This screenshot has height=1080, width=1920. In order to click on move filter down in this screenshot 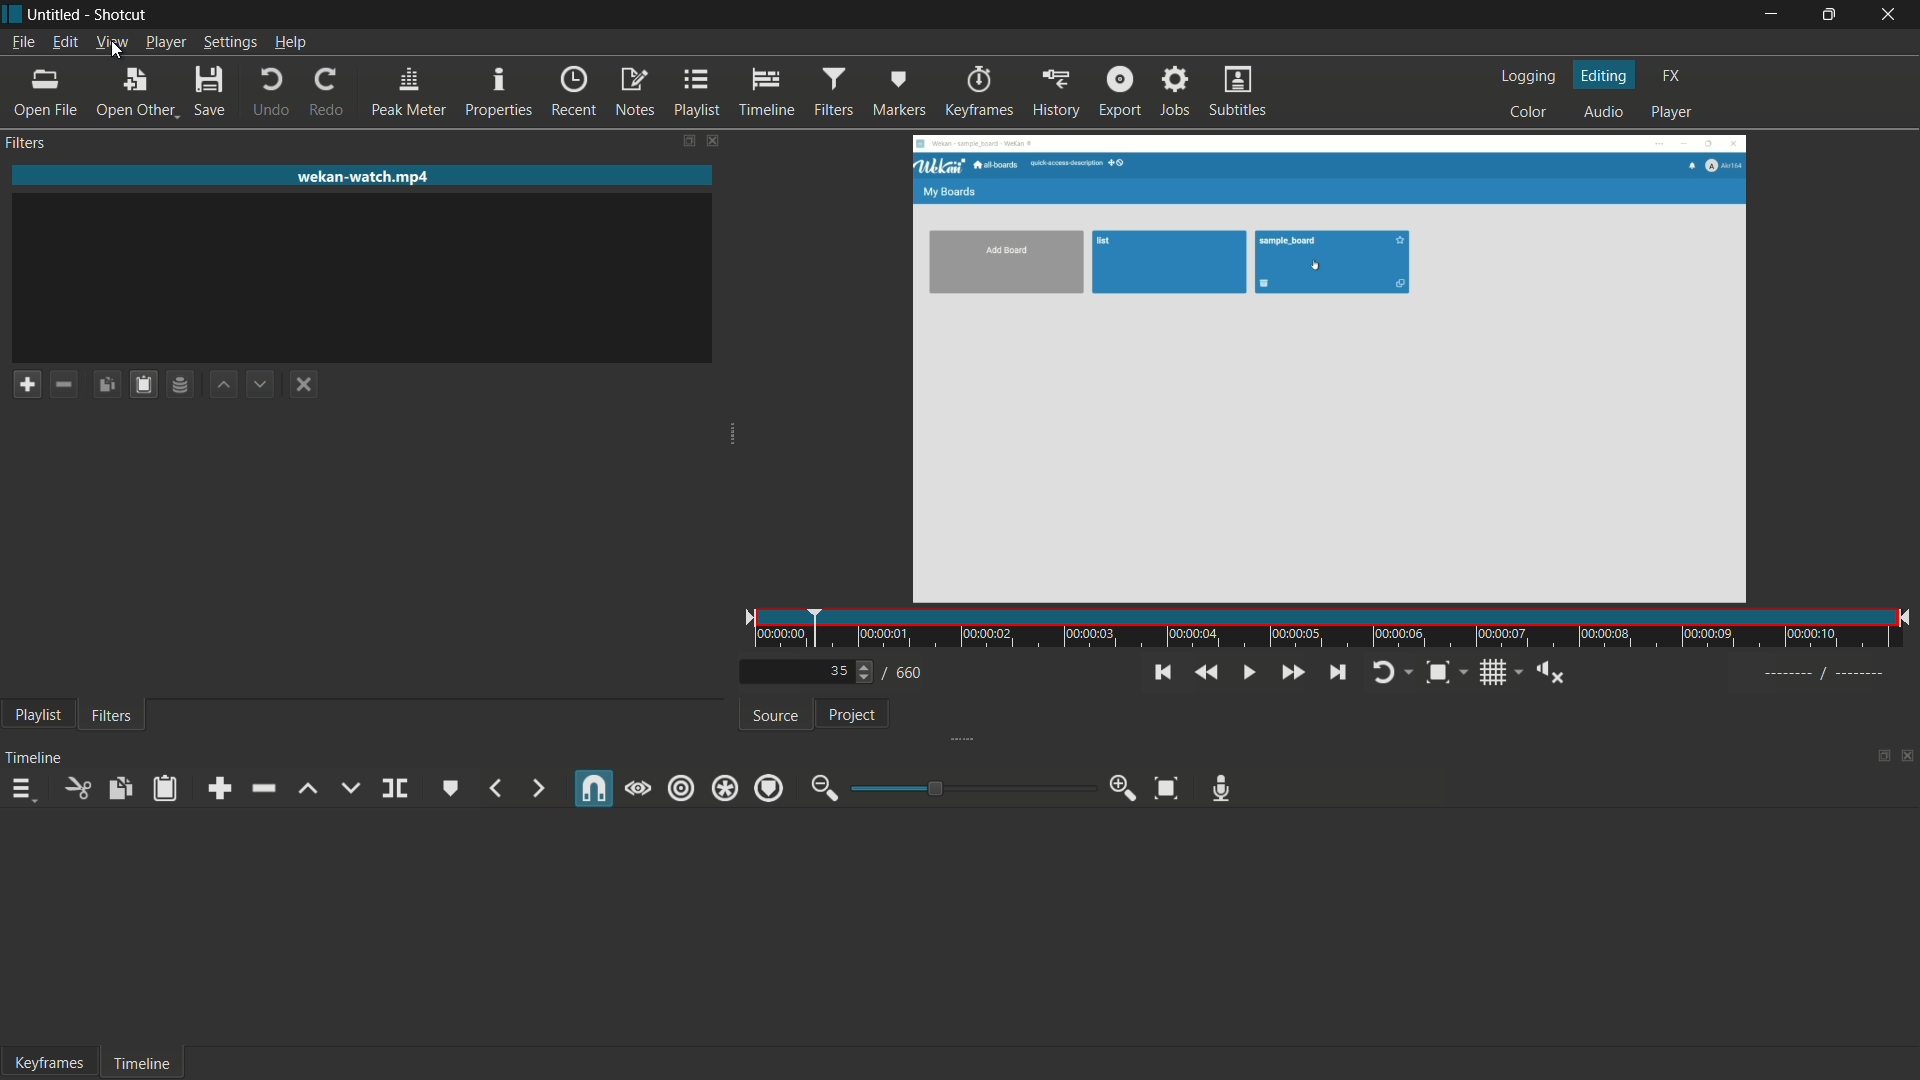, I will do `click(261, 385)`.